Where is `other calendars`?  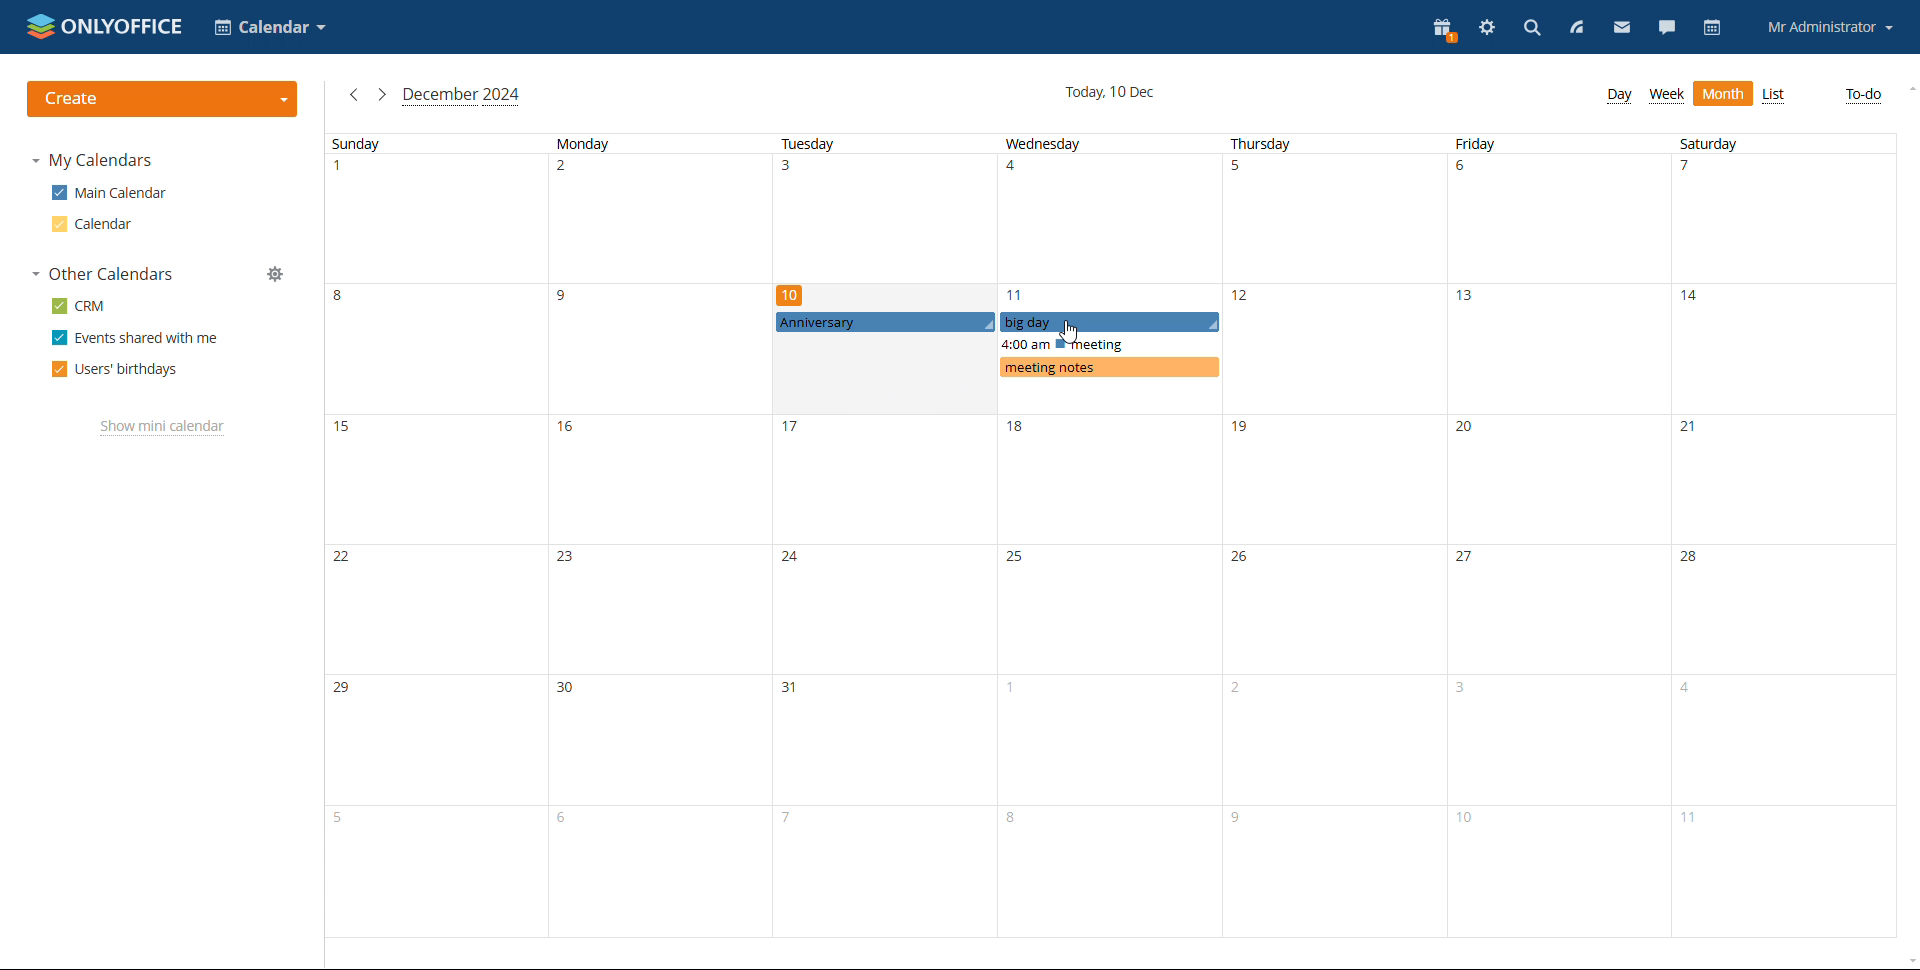
other calendars is located at coordinates (103, 273).